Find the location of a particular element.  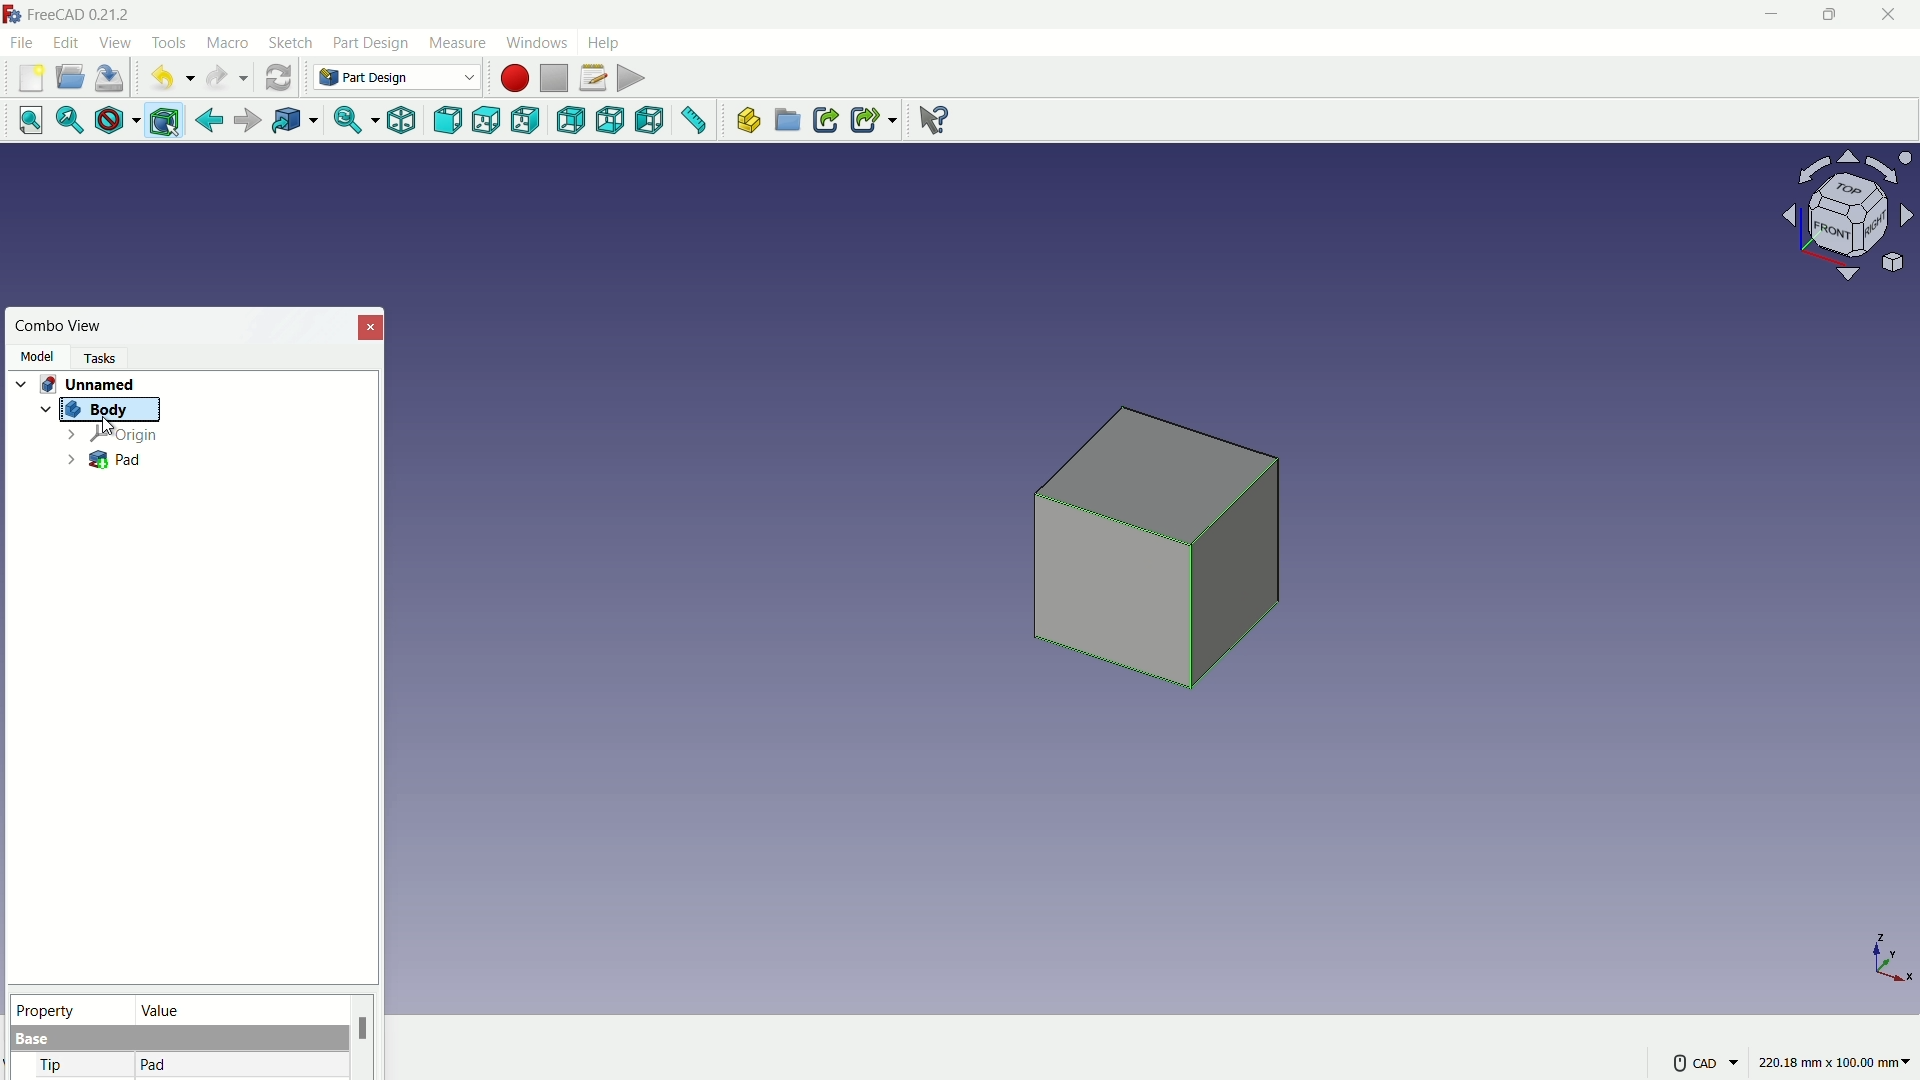

measure is located at coordinates (456, 43).